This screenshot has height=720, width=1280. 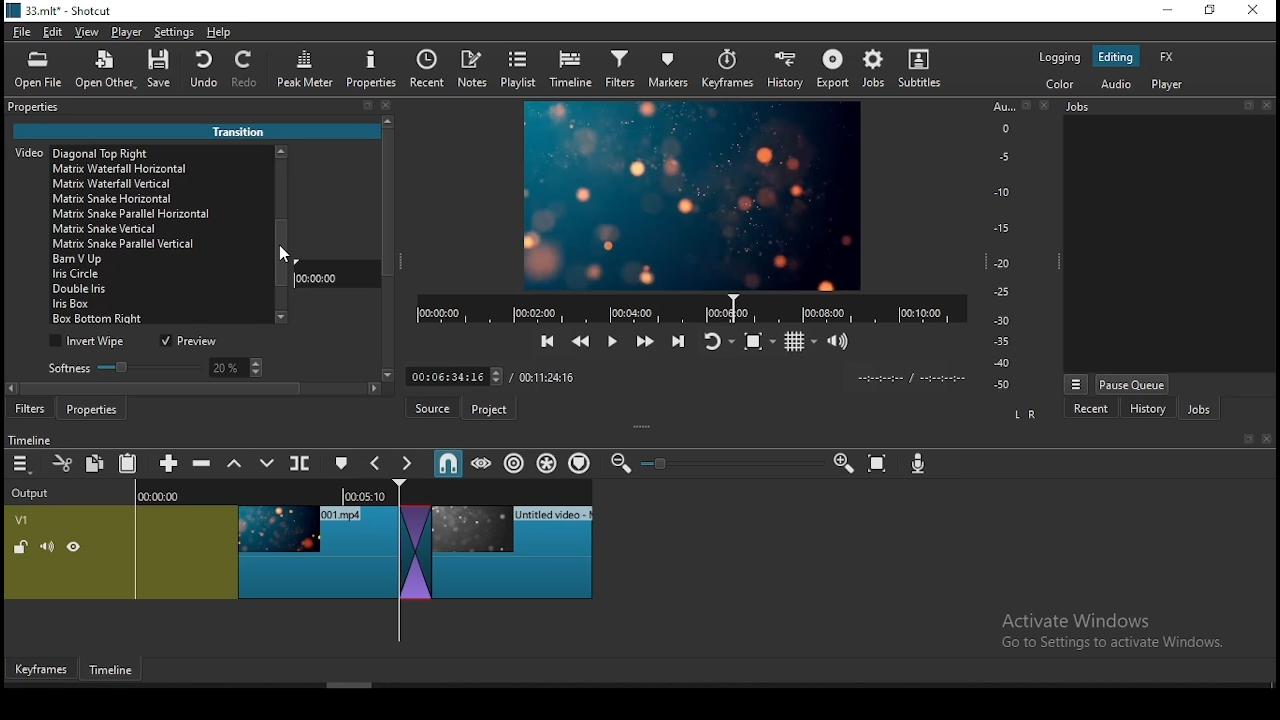 What do you see at coordinates (388, 255) in the screenshot?
I see `scroll bar` at bounding box center [388, 255].